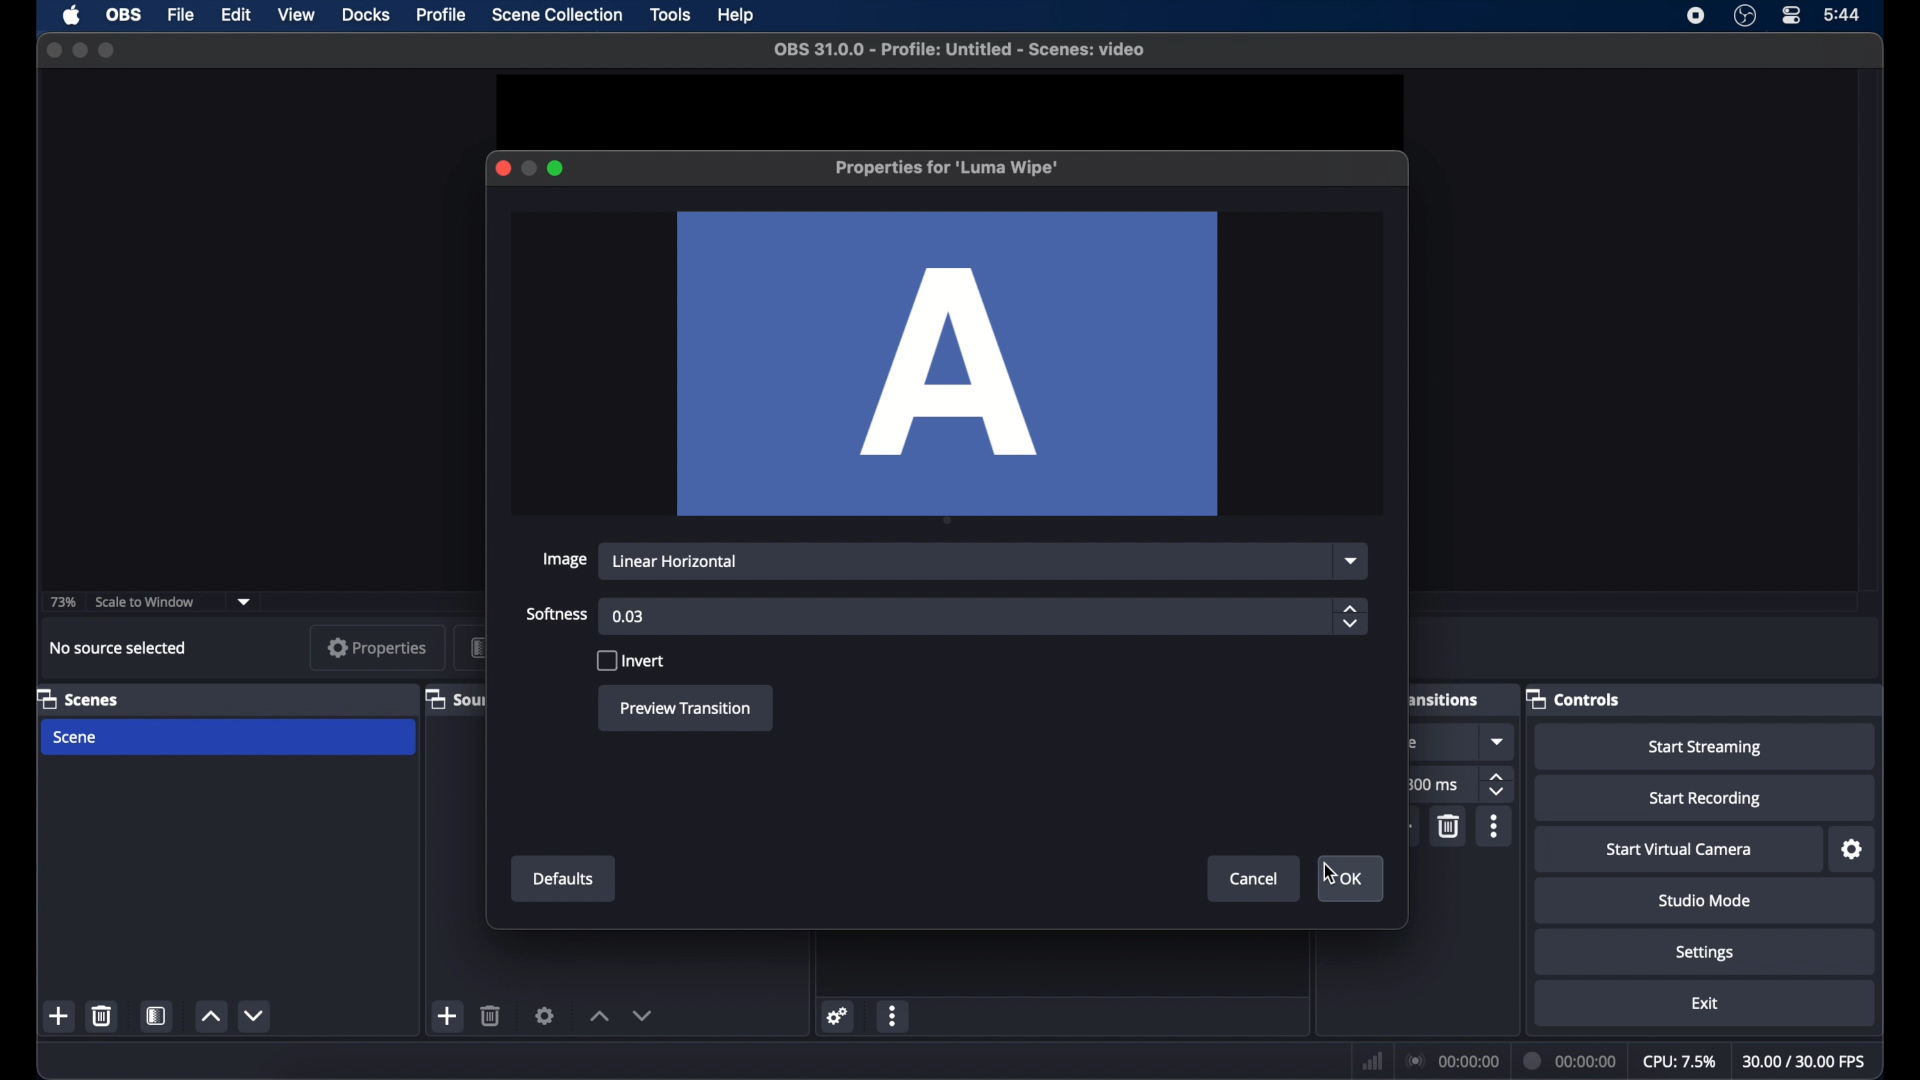  Describe the element at coordinates (1571, 1062) in the screenshot. I see `duration` at that location.